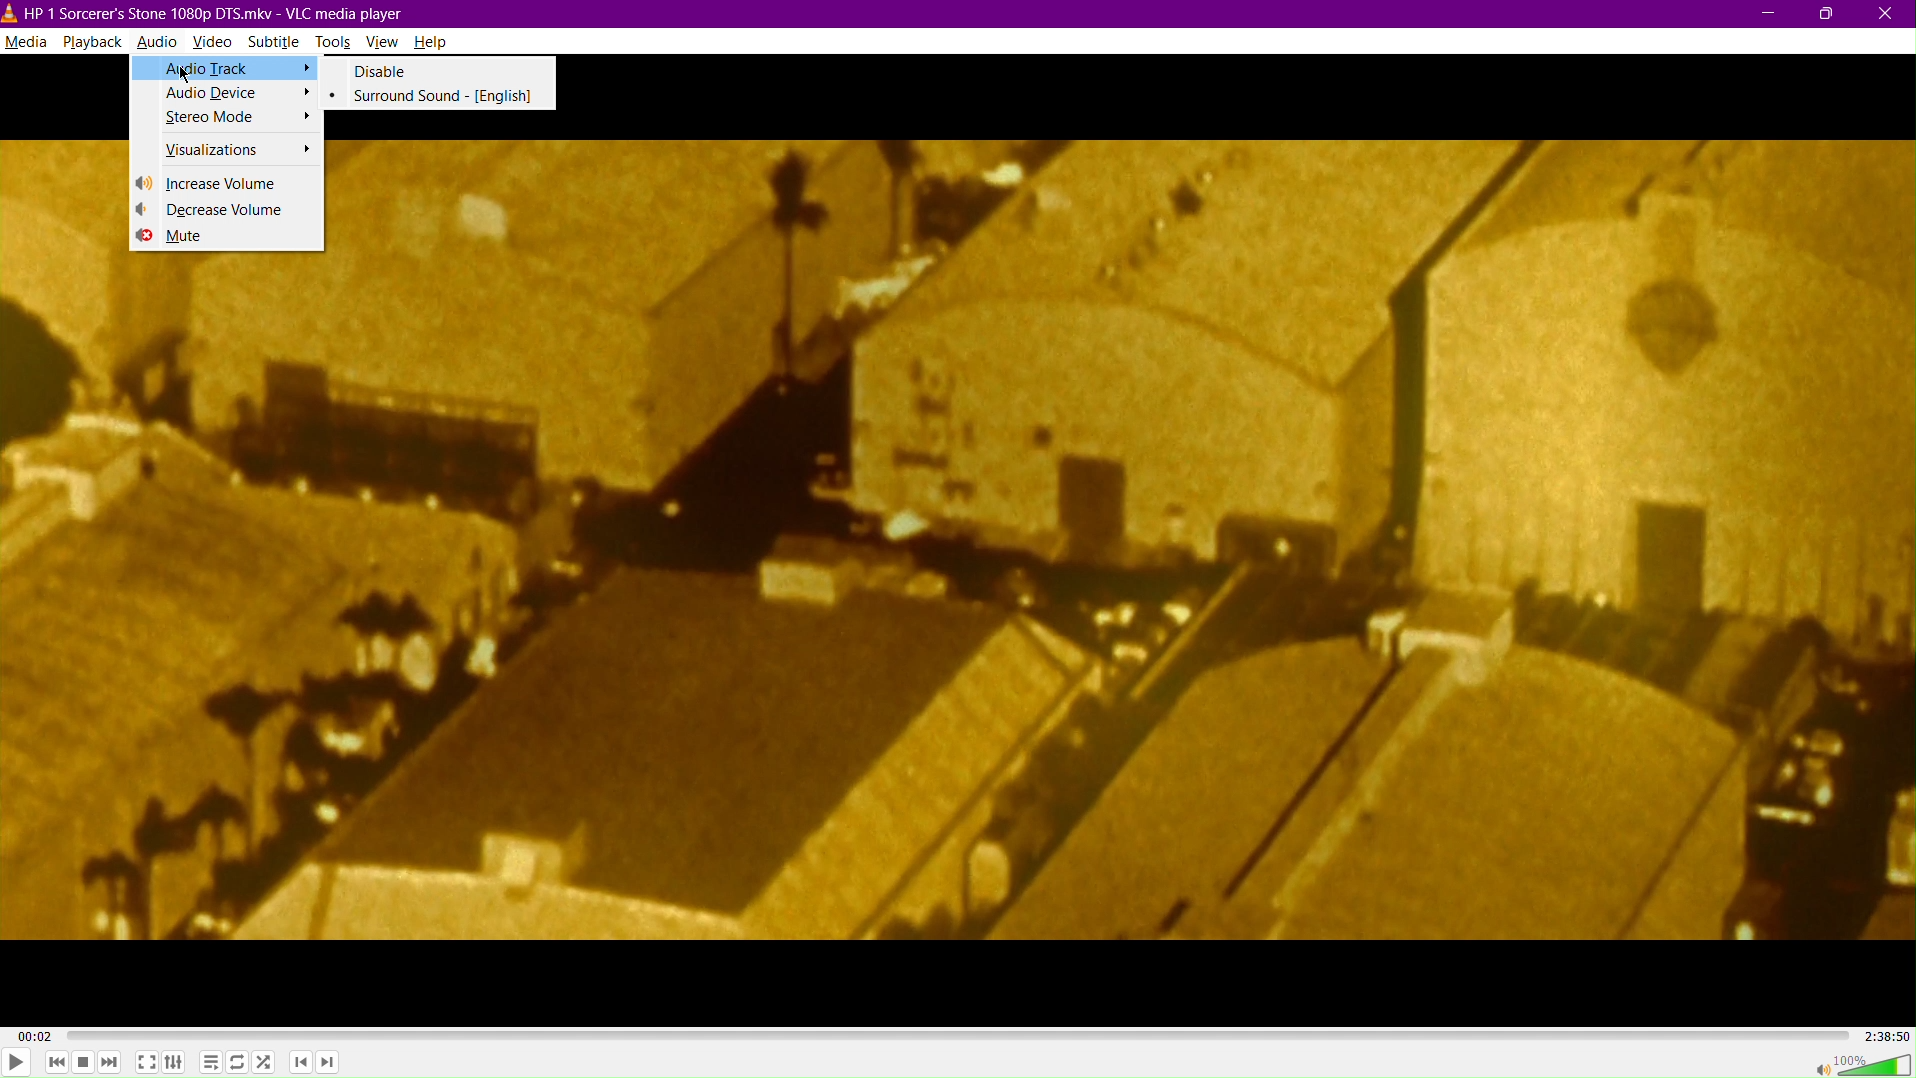  What do you see at coordinates (215, 43) in the screenshot?
I see `Video` at bounding box center [215, 43].